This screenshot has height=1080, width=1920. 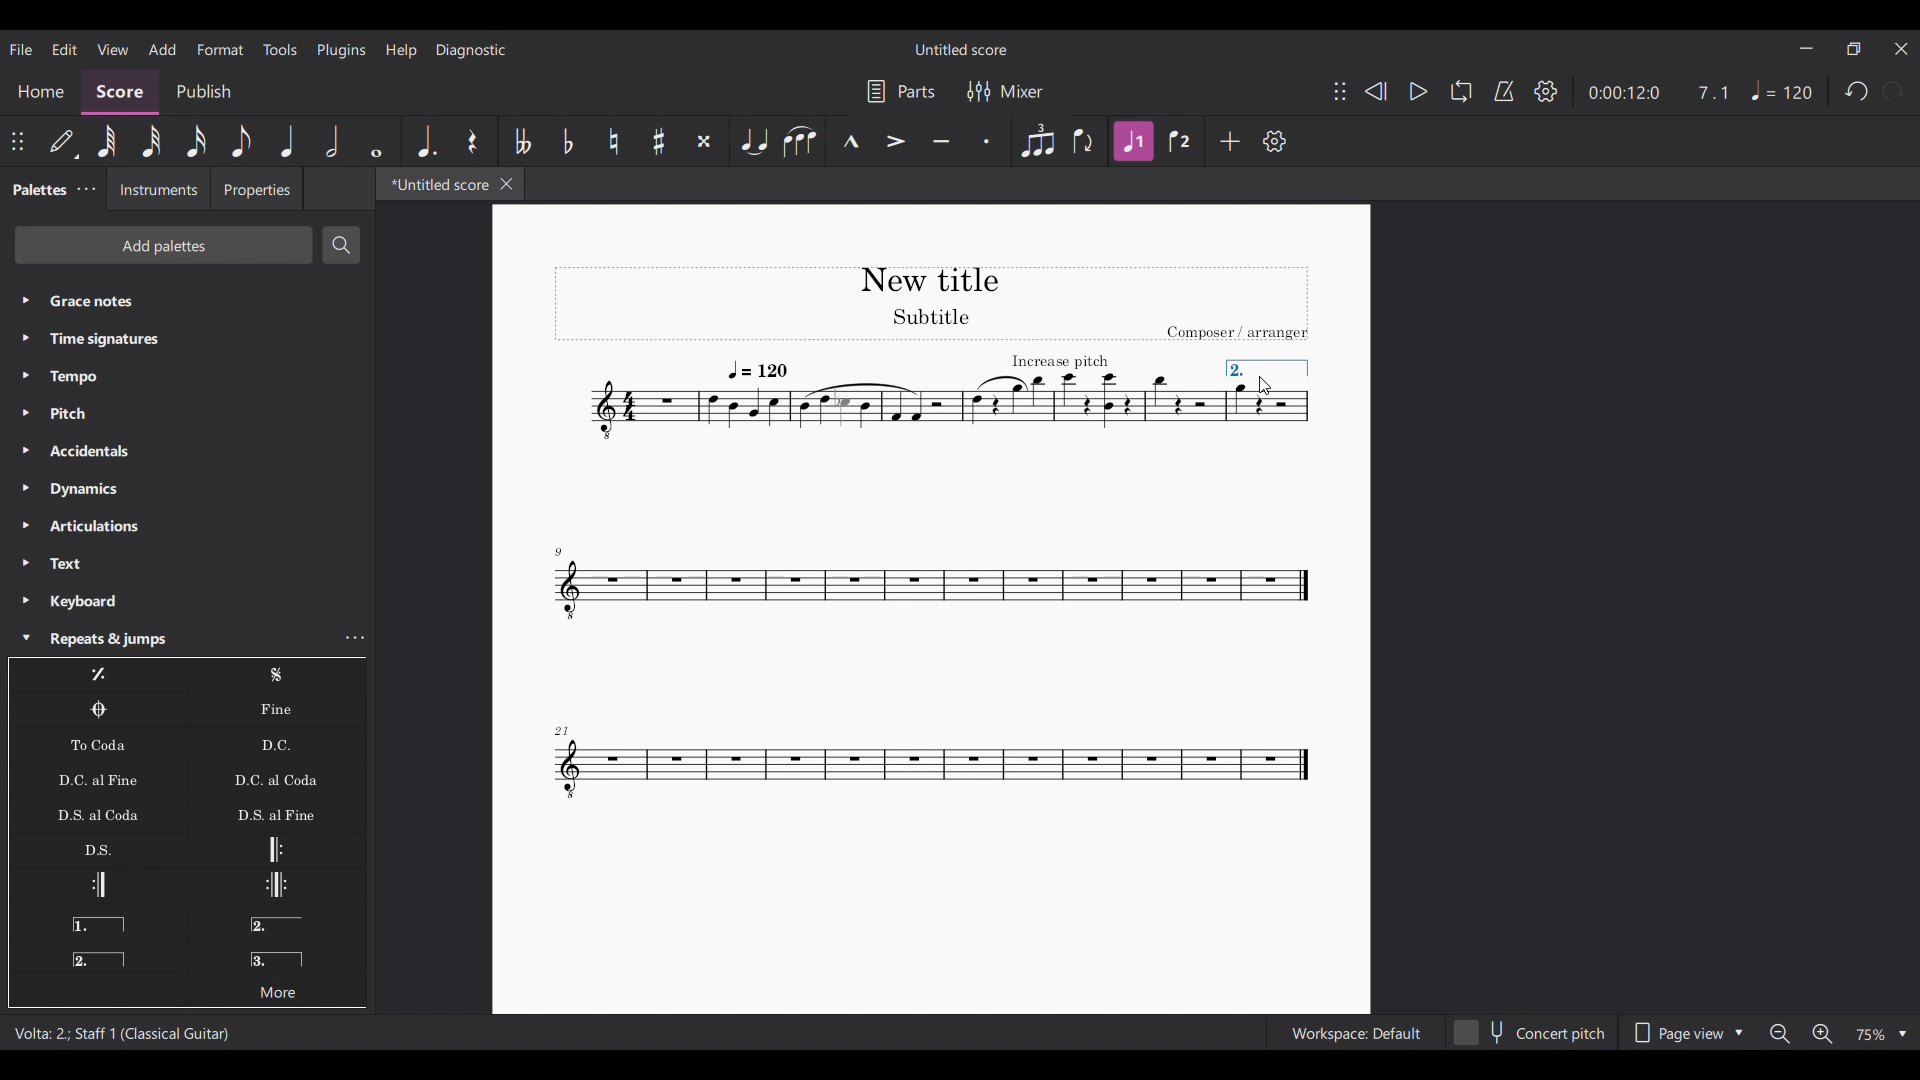 What do you see at coordinates (65, 141) in the screenshot?
I see `Default` at bounding box center [65, 141].